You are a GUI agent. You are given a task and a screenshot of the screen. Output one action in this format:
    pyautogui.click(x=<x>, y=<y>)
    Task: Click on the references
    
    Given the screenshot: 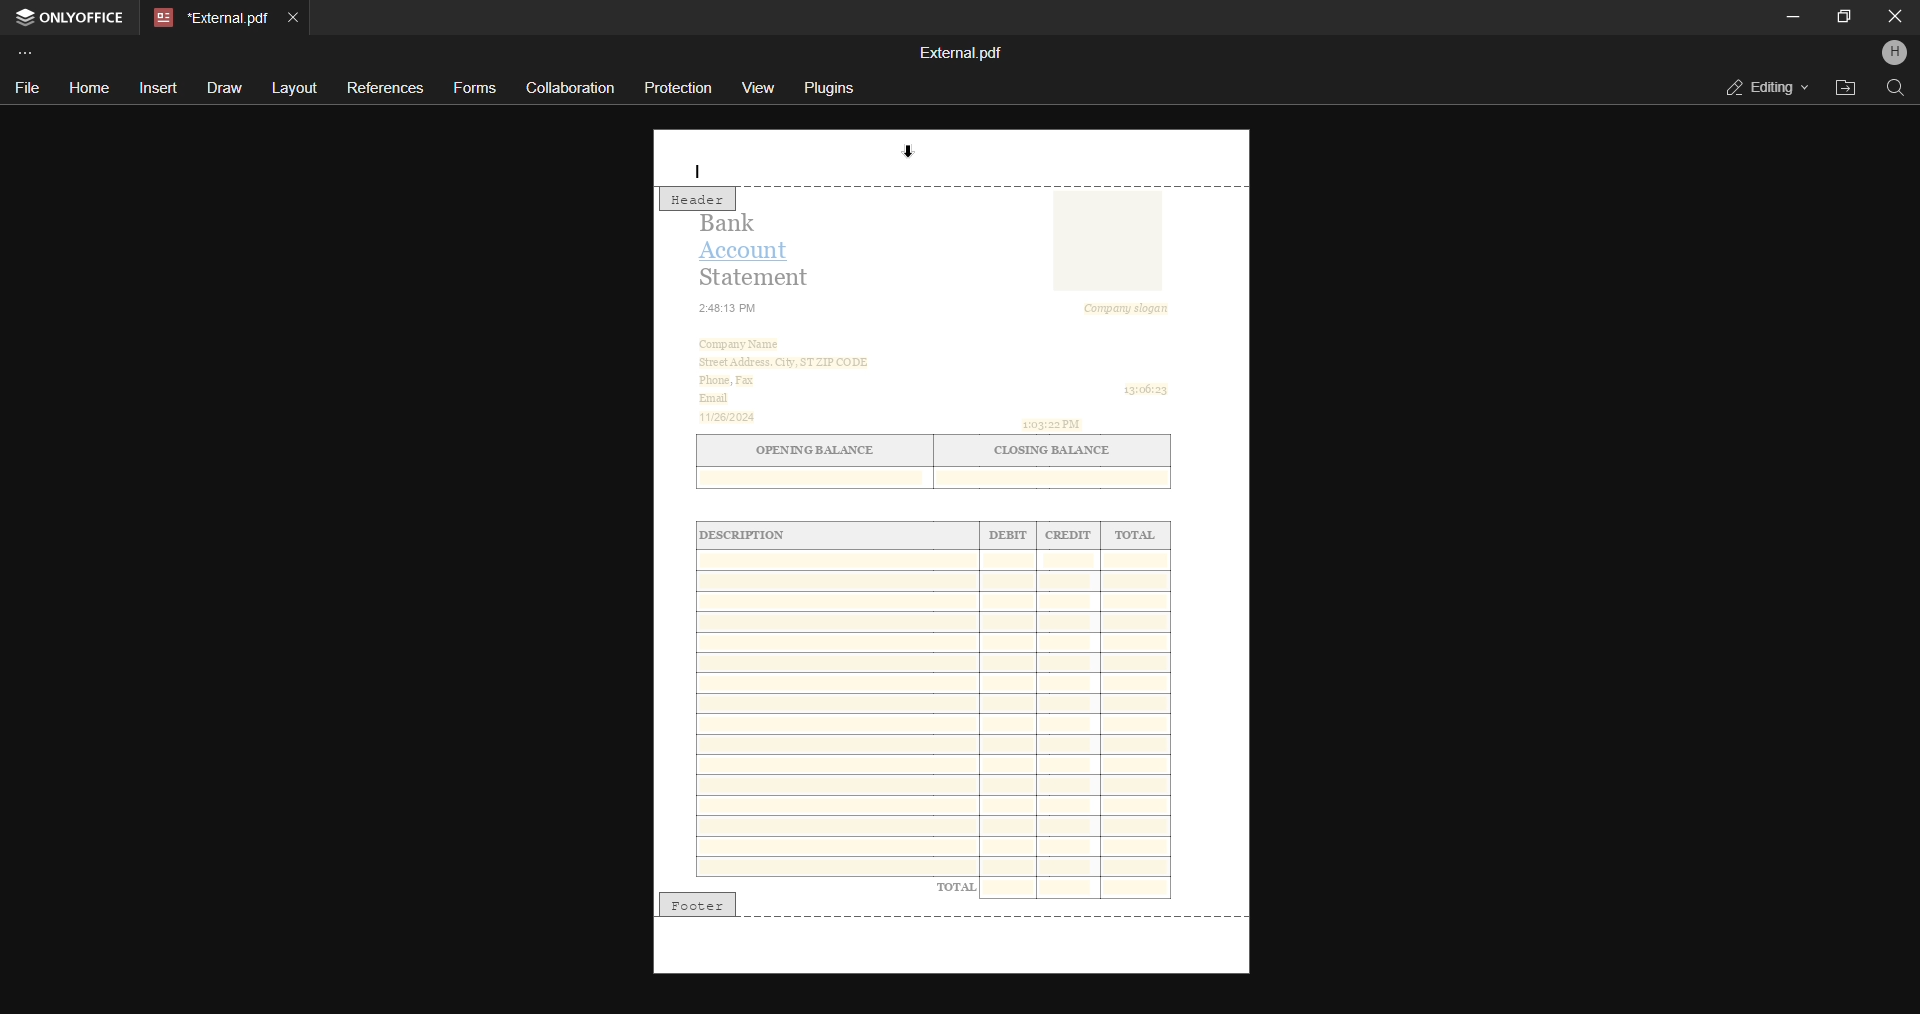 What is the action you would take?
    pyautogui.click(x=383, y=88)
    